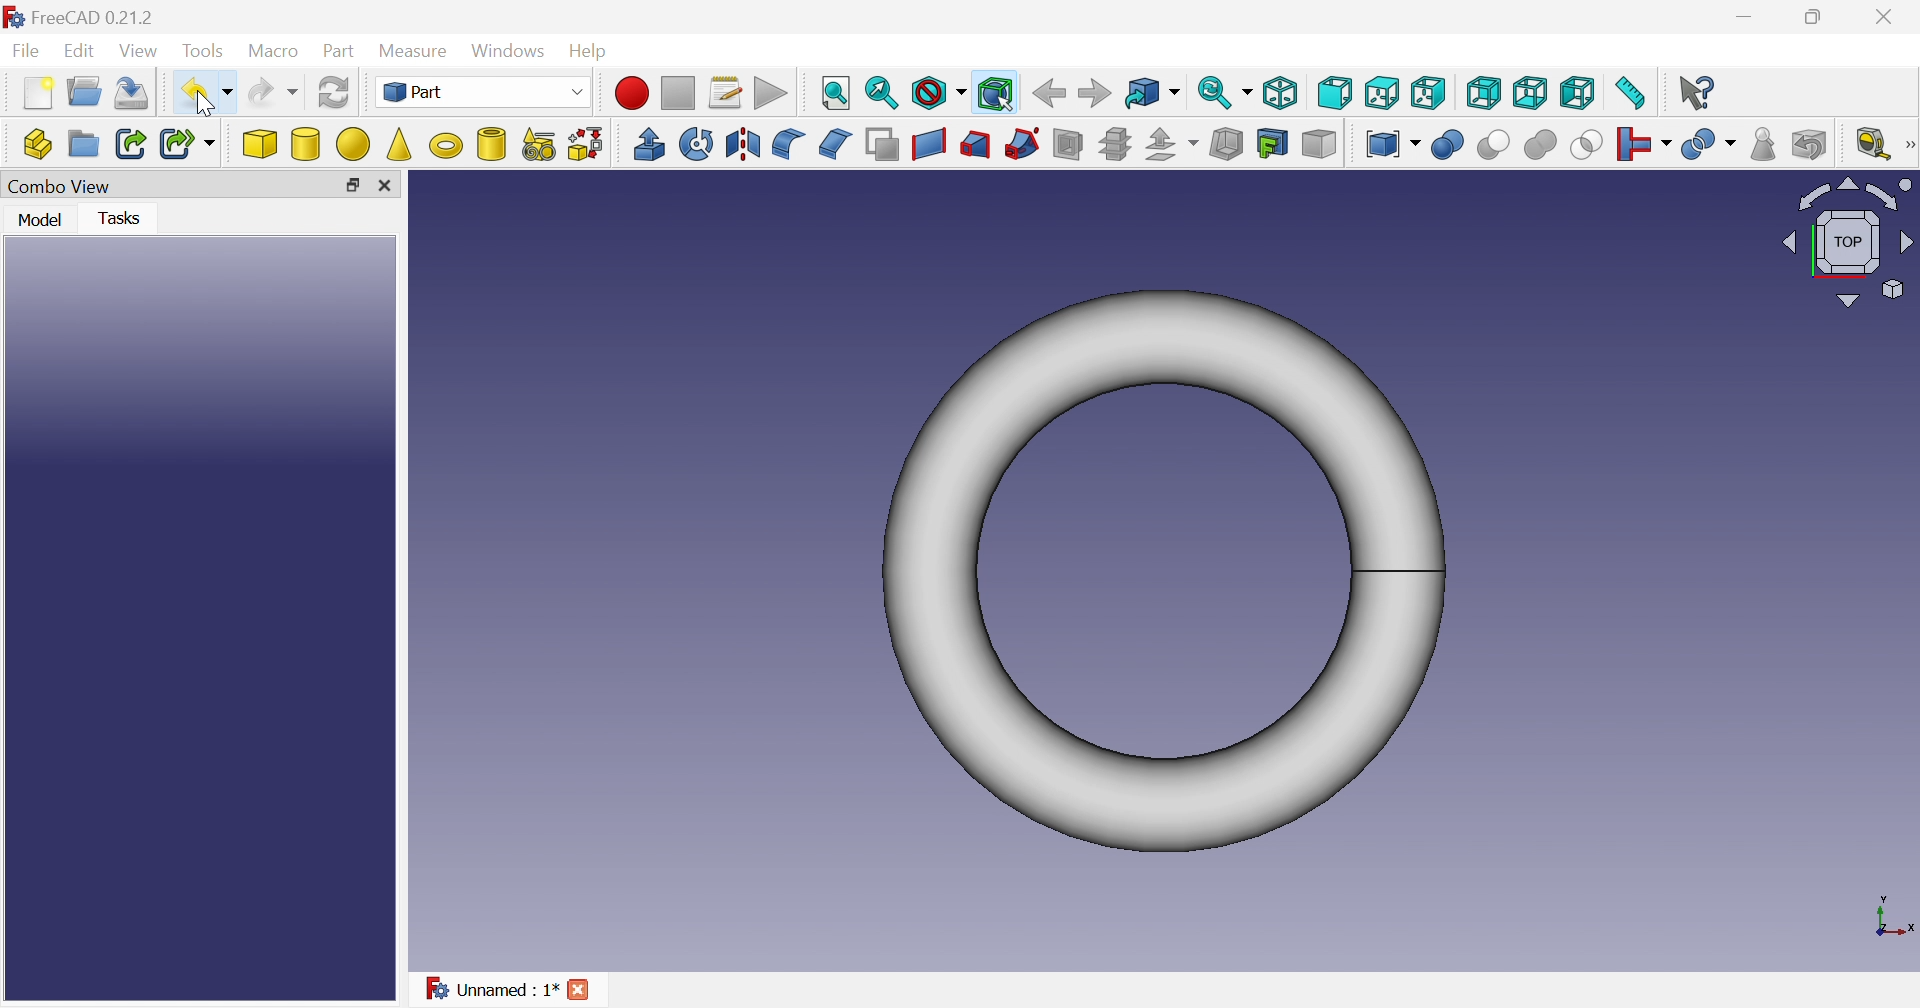 This screenshot has width=1920, height=1008. I want to click on Part, so click(480, 91).